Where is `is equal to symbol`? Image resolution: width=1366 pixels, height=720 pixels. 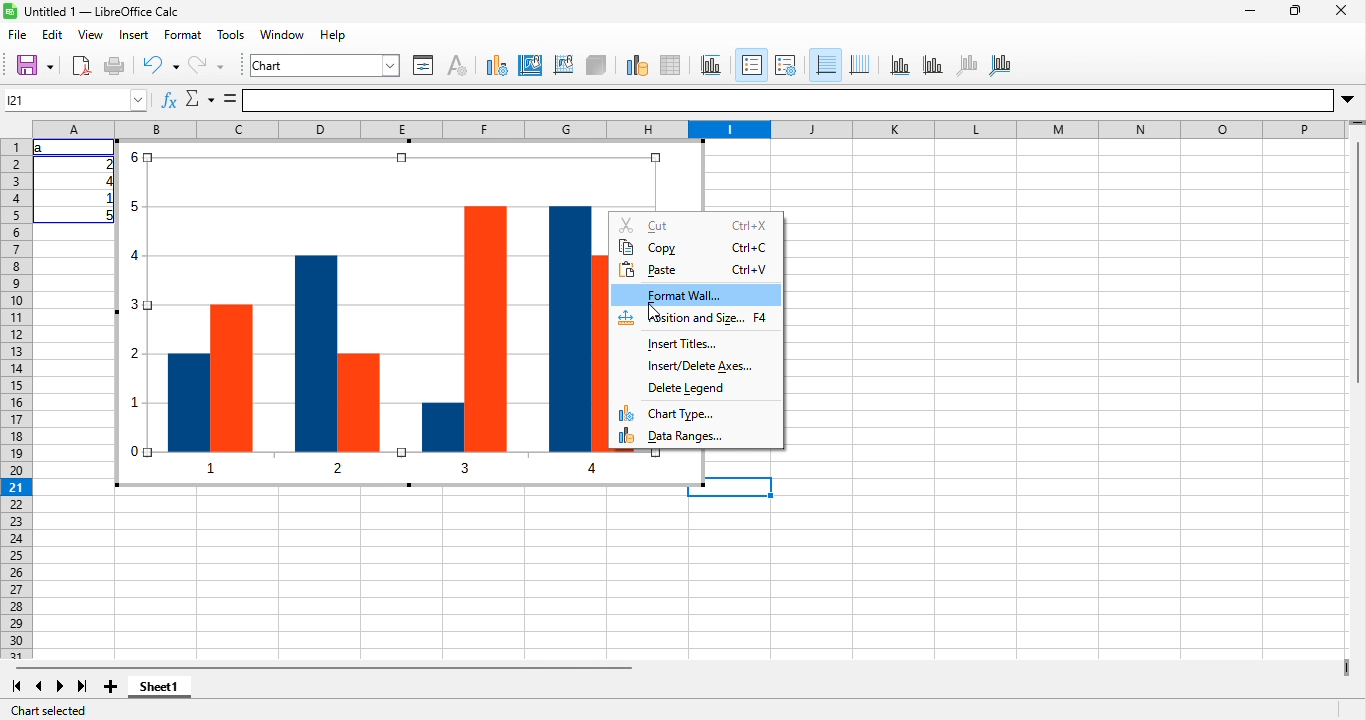 is equal to symbol is located at coordinates (230, 99).